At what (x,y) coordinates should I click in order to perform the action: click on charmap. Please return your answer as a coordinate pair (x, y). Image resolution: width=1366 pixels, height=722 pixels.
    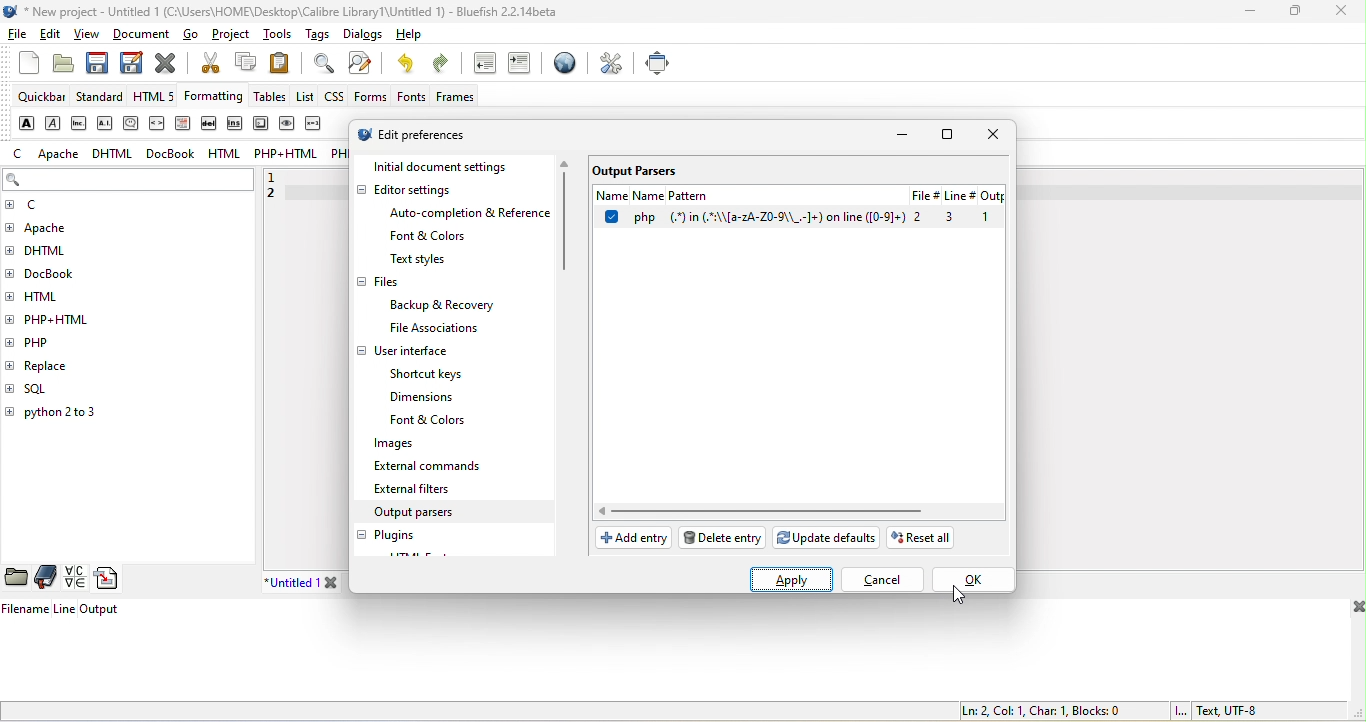
    Looking at the image, I should click on (74, 578).